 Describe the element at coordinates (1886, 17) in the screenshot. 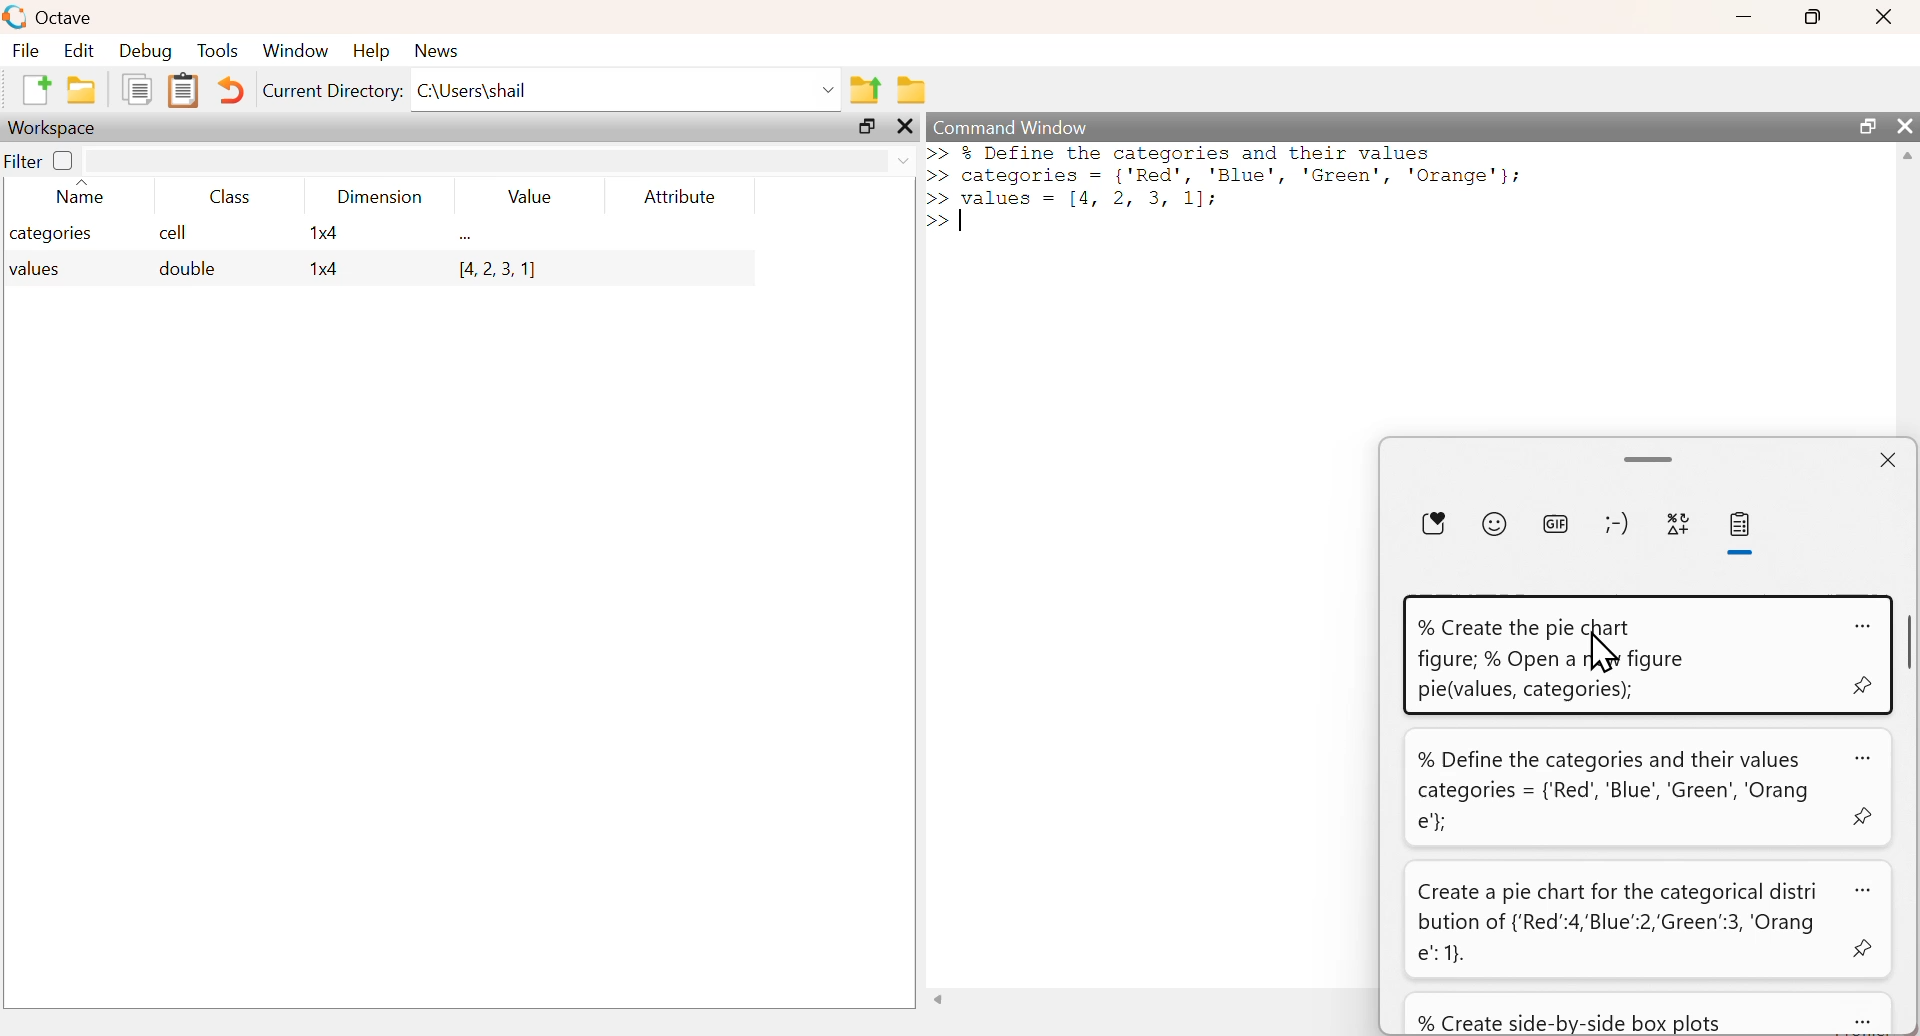

I see `close` at that location.